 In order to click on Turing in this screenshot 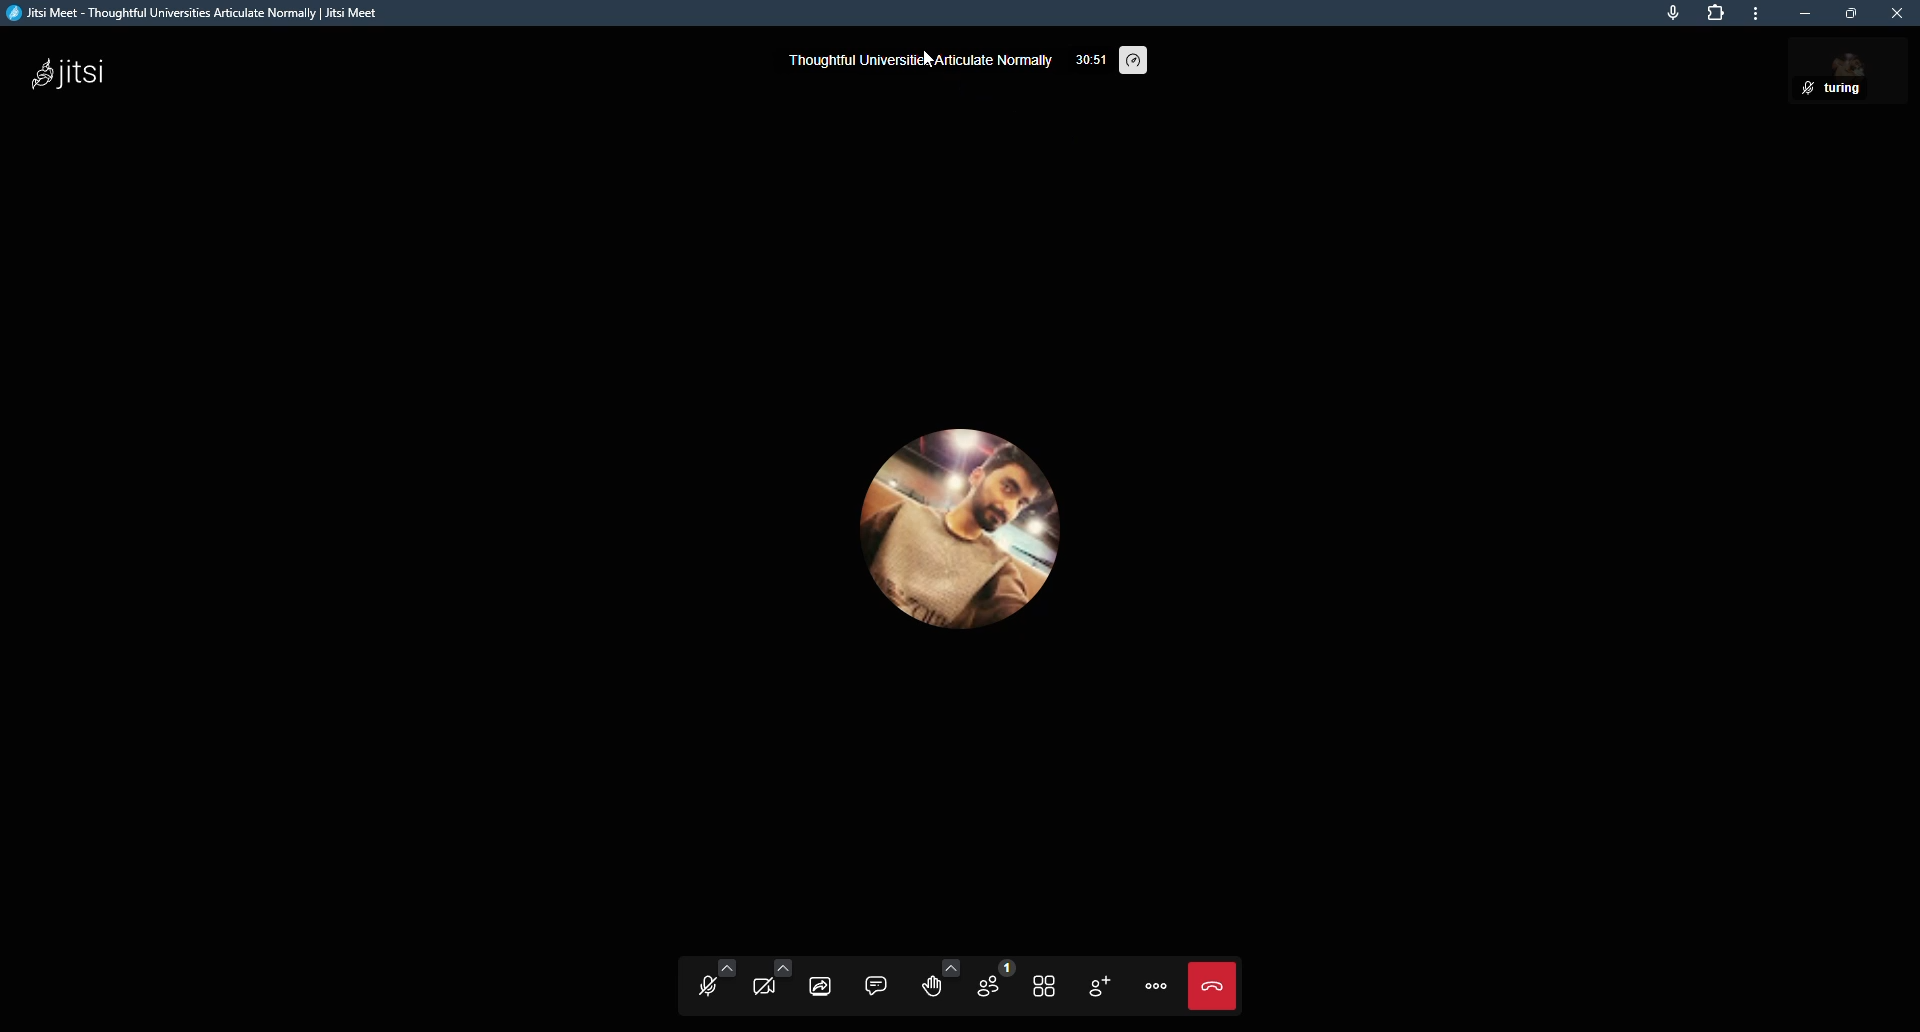, I will do `click(1864, 87)`.